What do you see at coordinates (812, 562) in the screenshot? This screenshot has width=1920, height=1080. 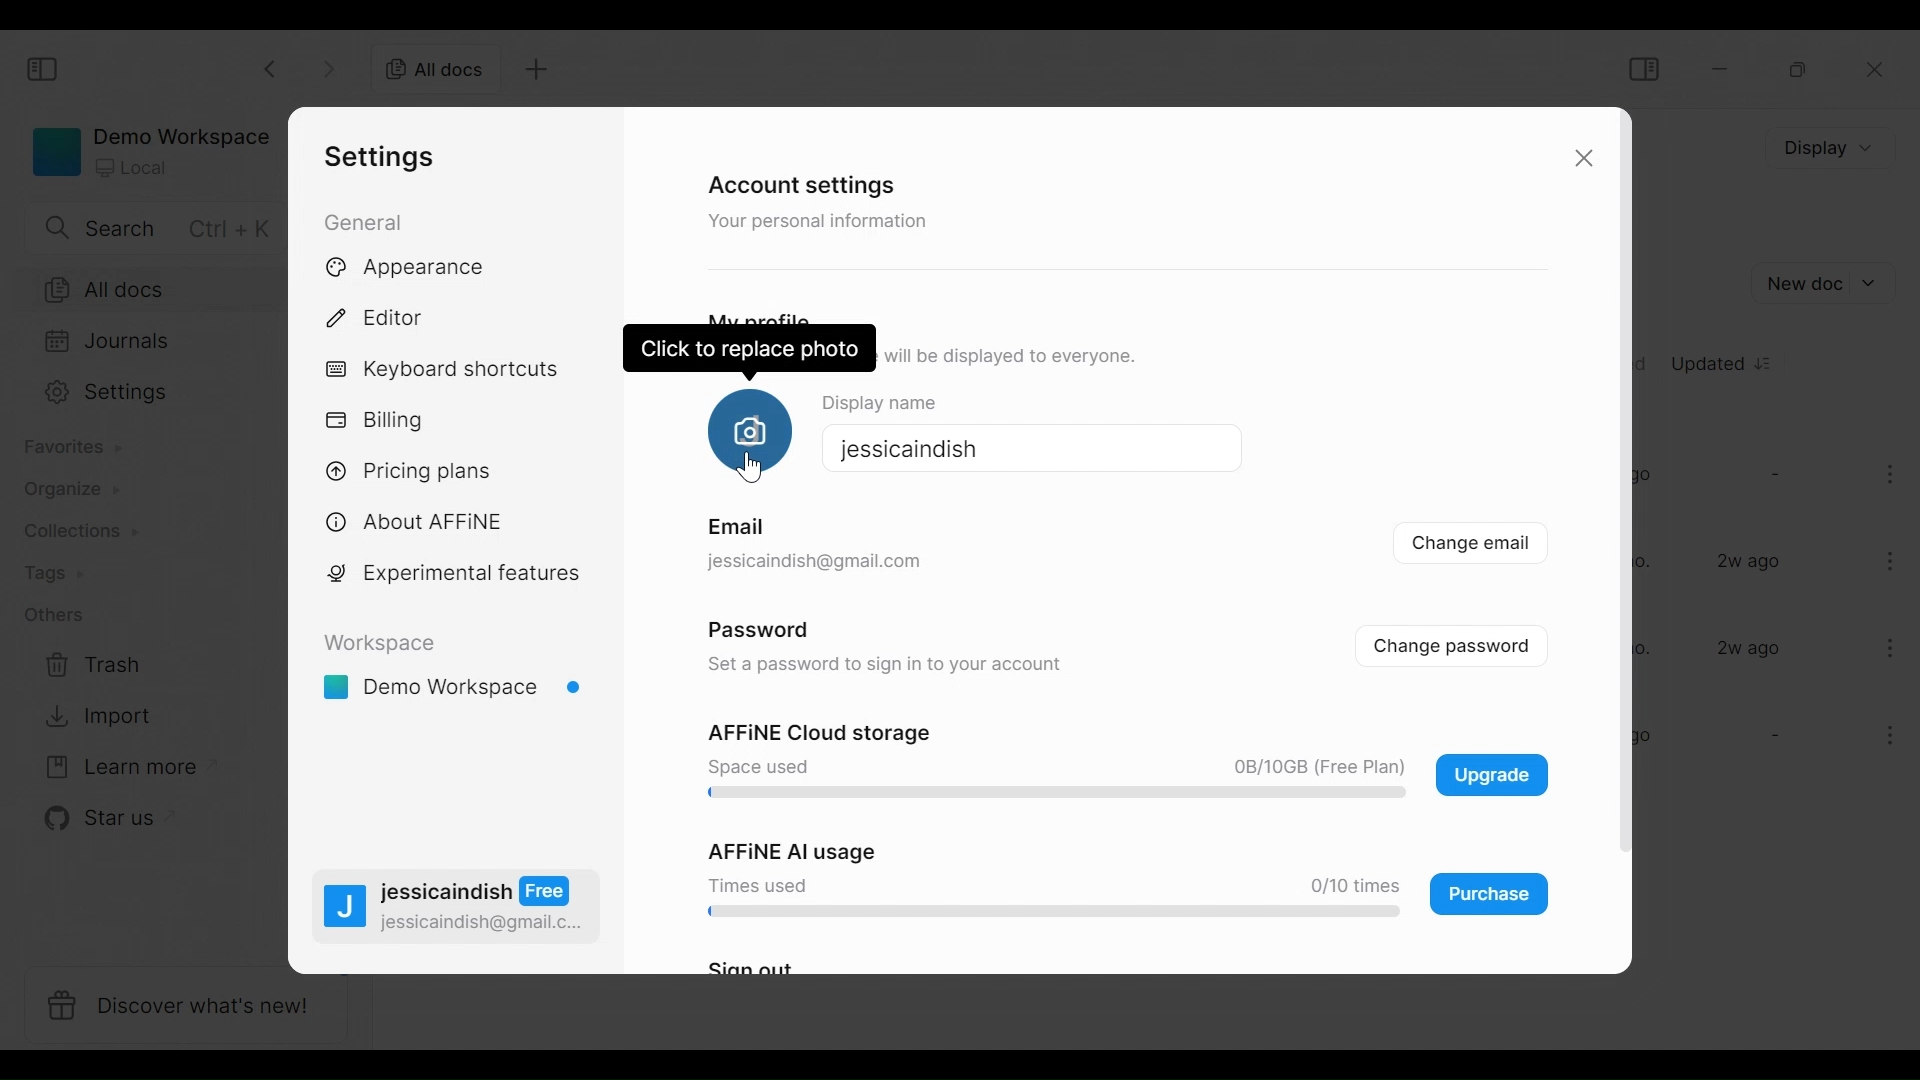 I see `` at bounding box center [812, 562].